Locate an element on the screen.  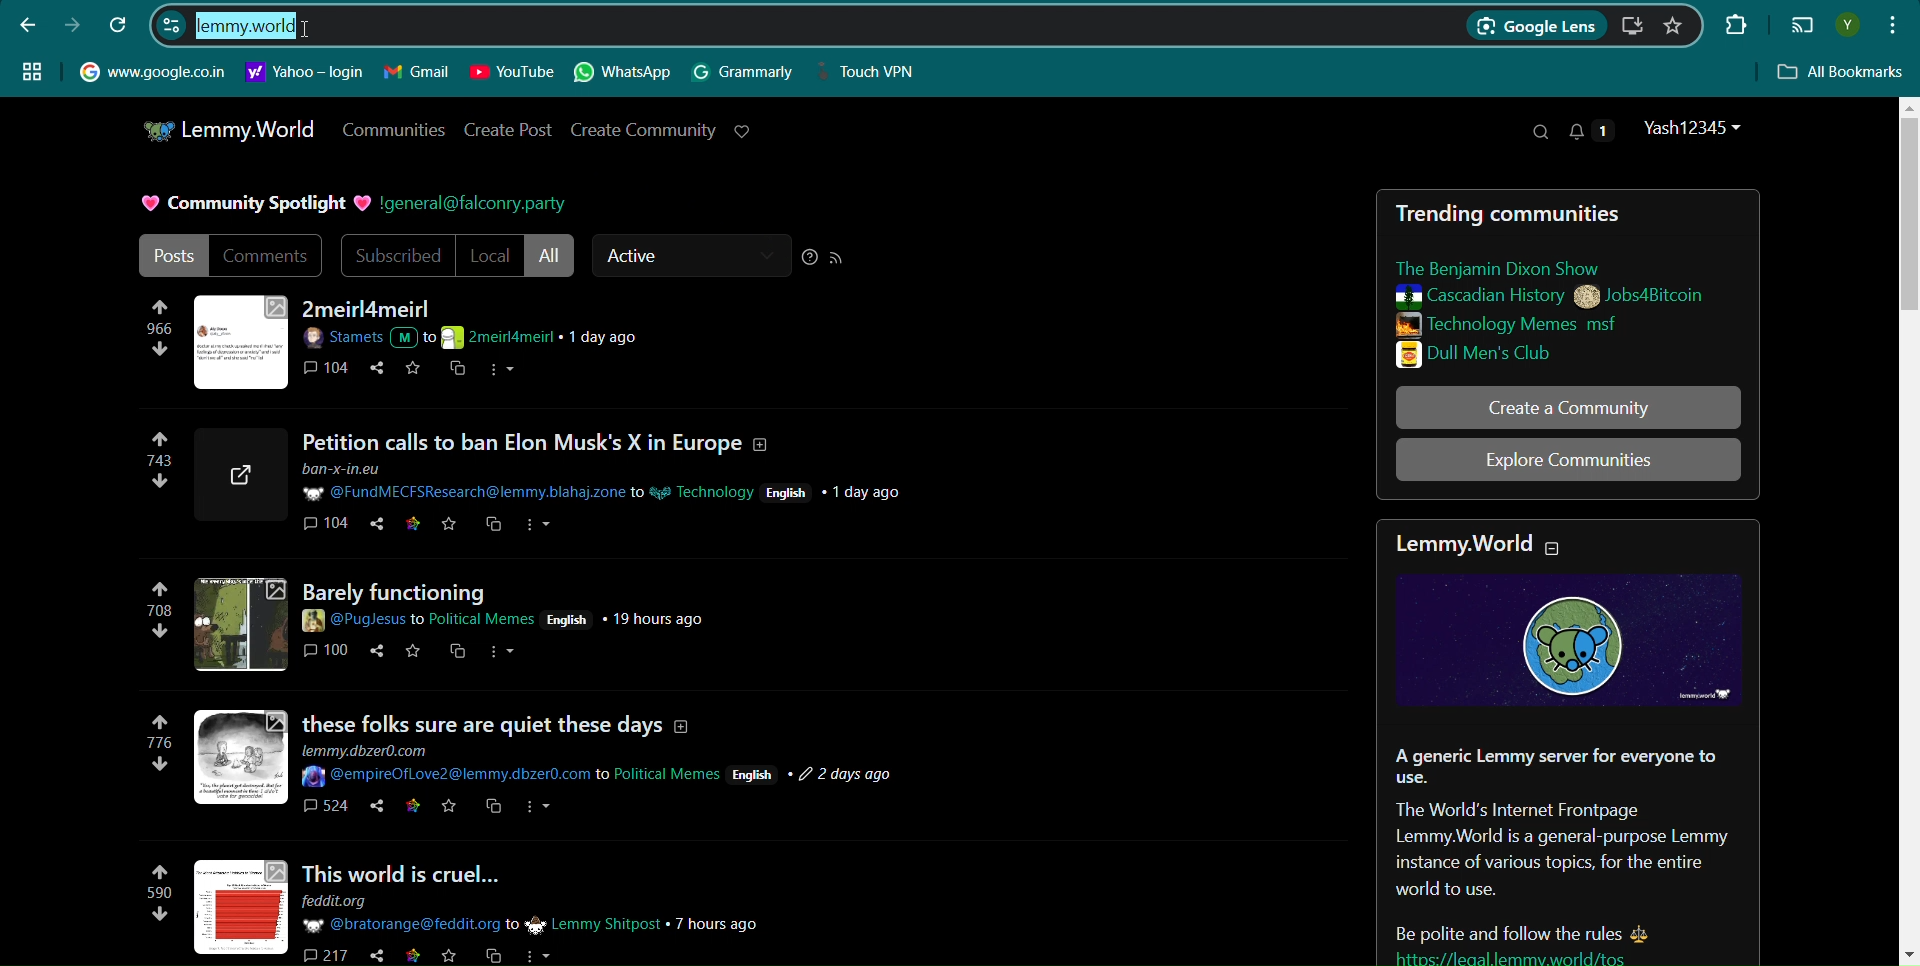
This world is cruel is located at coordinates (435, 870).